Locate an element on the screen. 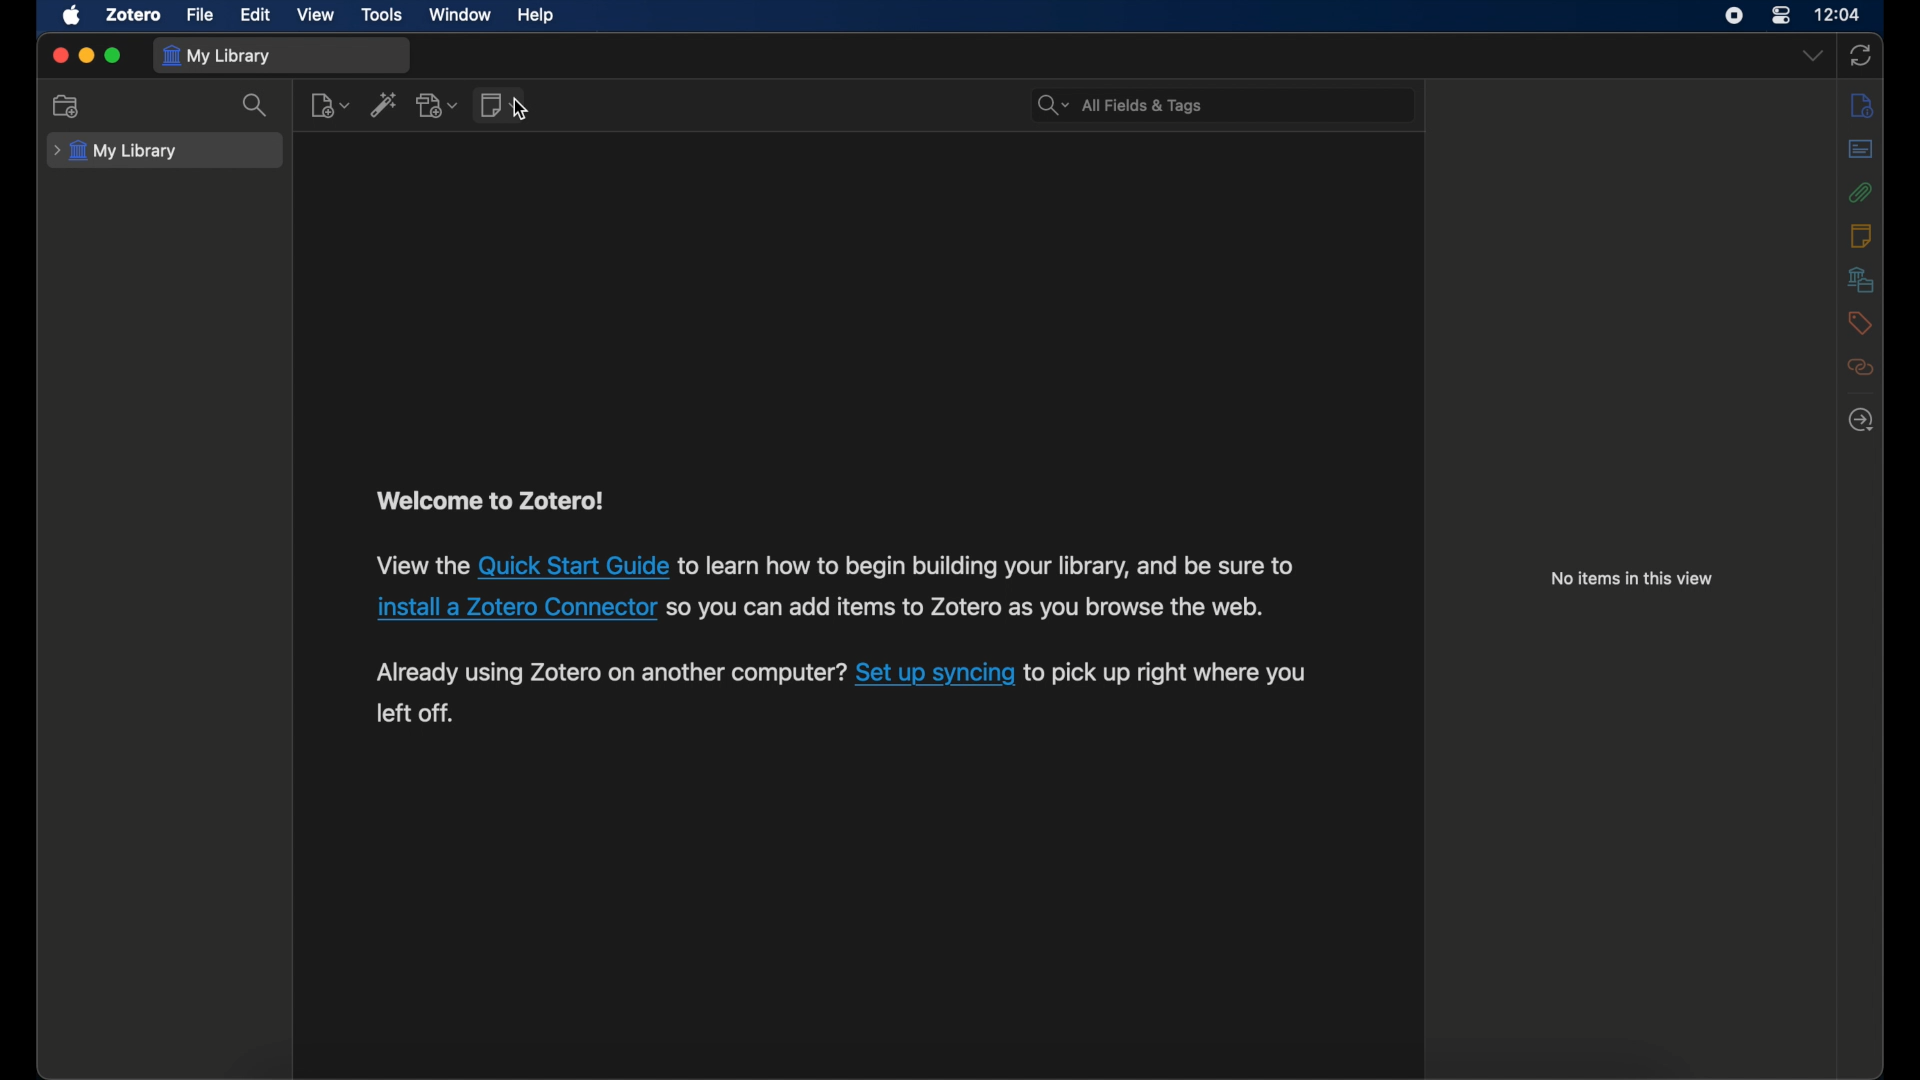 The height and width of the screenshot is (1080, 1920). maximize is located at coordinates (114, 56).